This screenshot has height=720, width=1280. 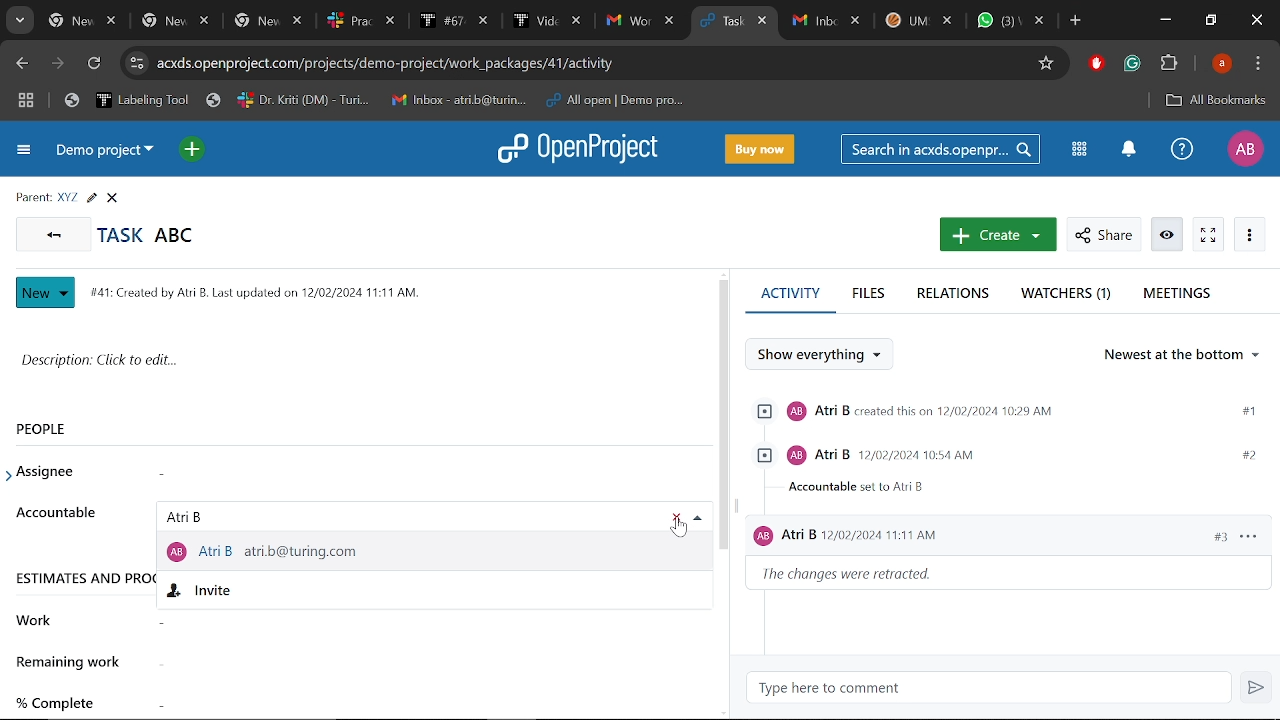 What do you see at coordinates (33, 198) in the screenshot?
I see `Parent:` at bounding box center [33, 198].